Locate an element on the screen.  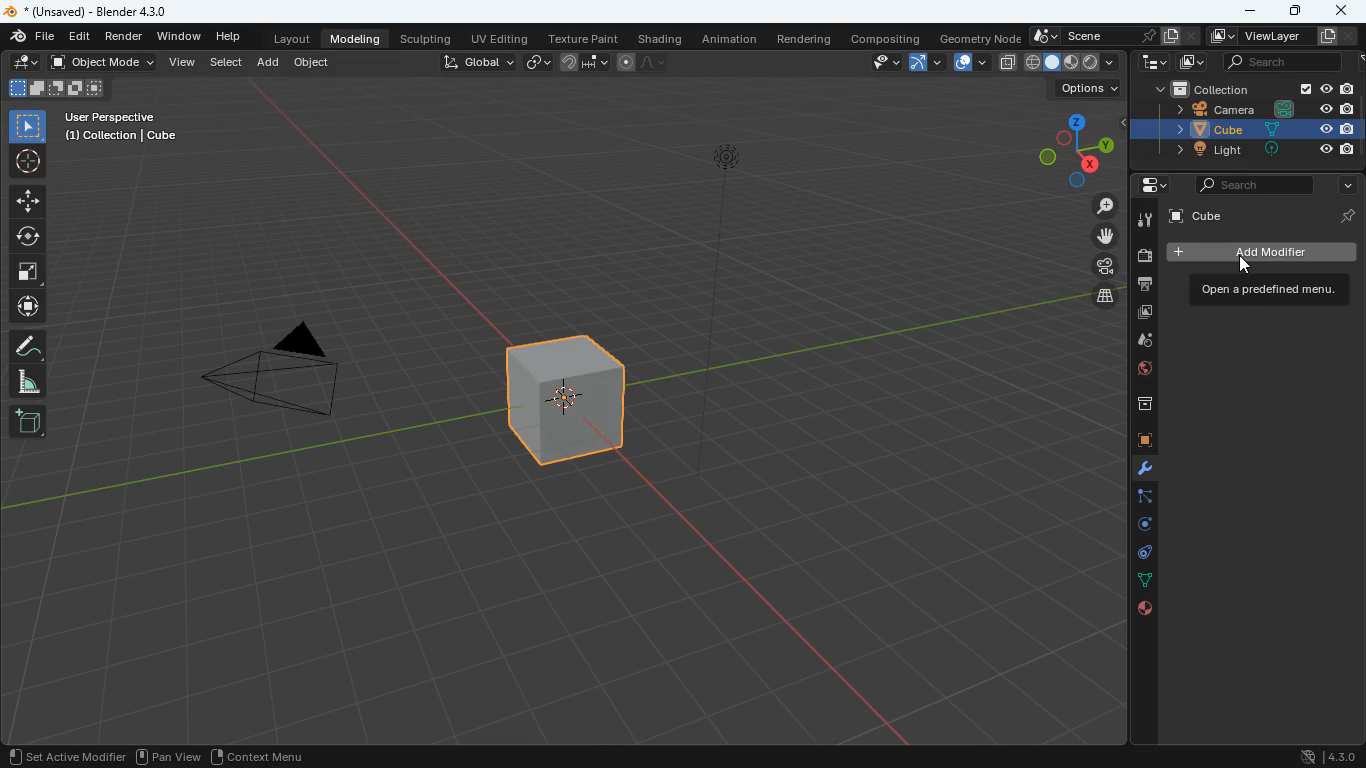
public is located at coordinates (1144, 610).